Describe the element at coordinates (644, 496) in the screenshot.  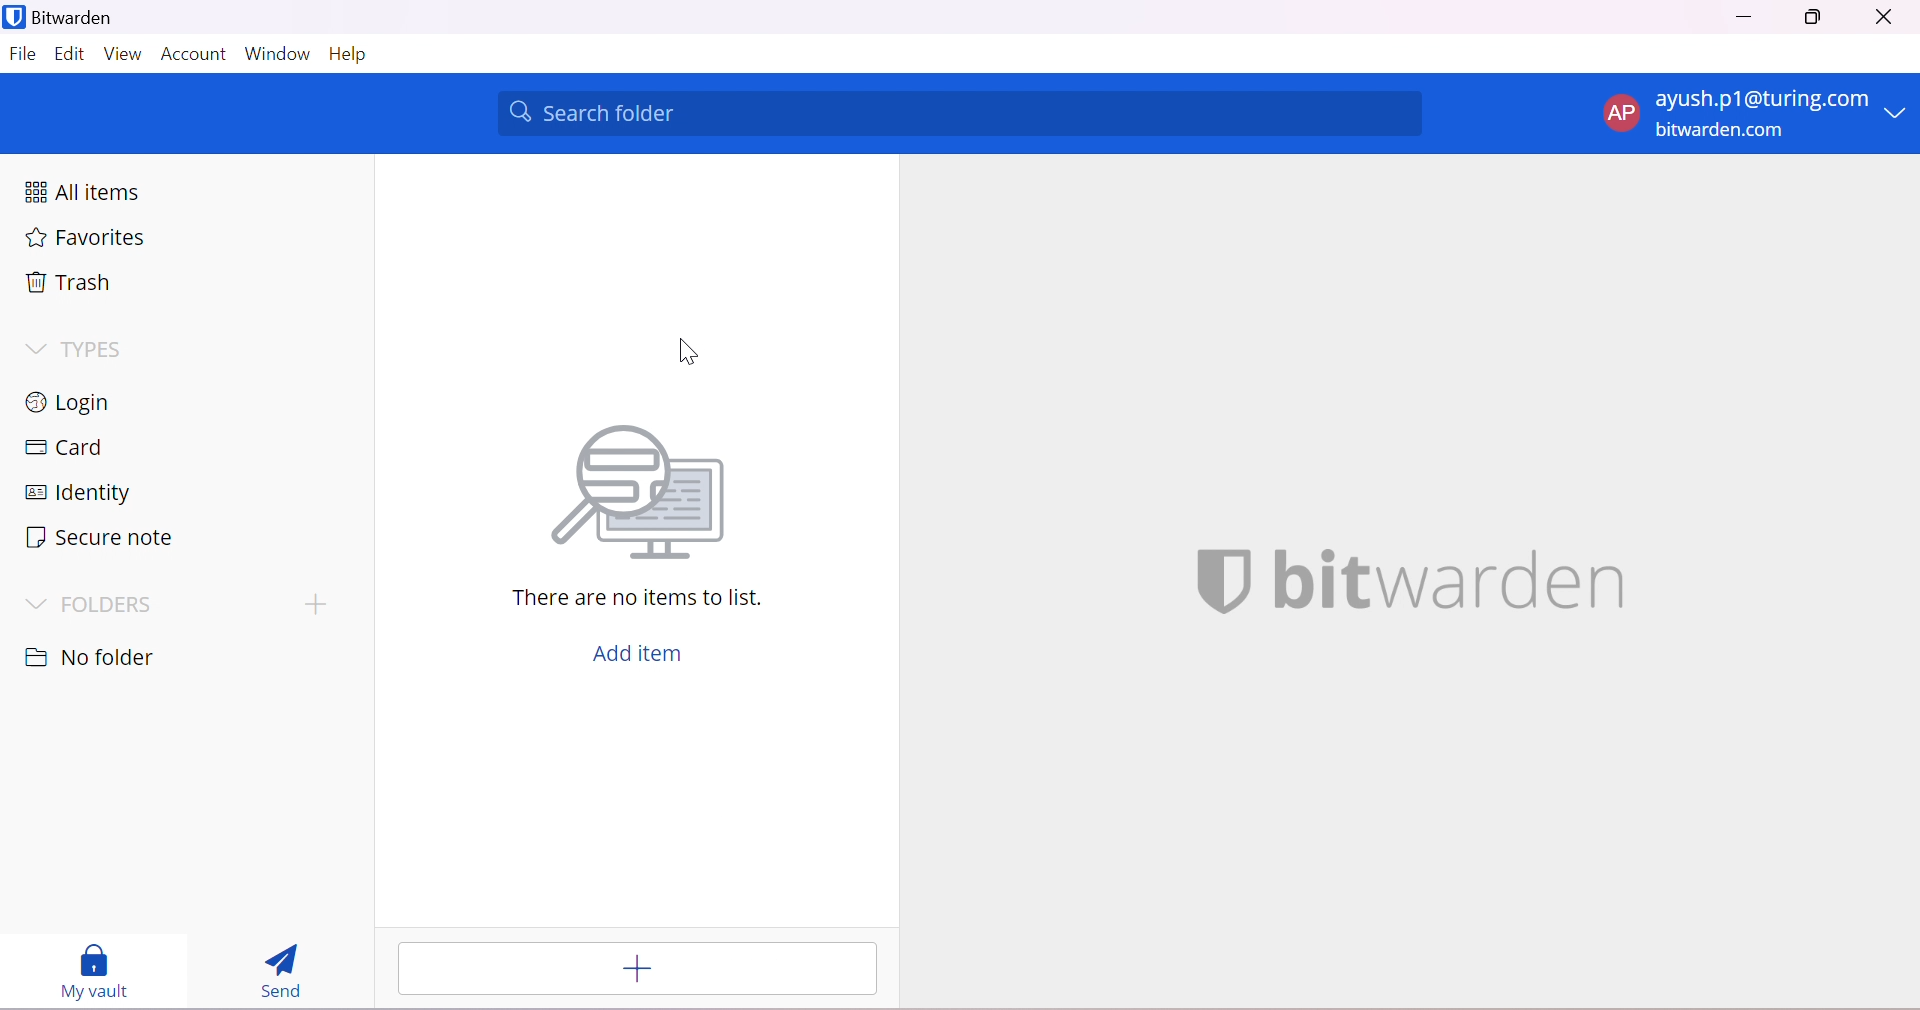
I see `Searching for file vector image` at that location.